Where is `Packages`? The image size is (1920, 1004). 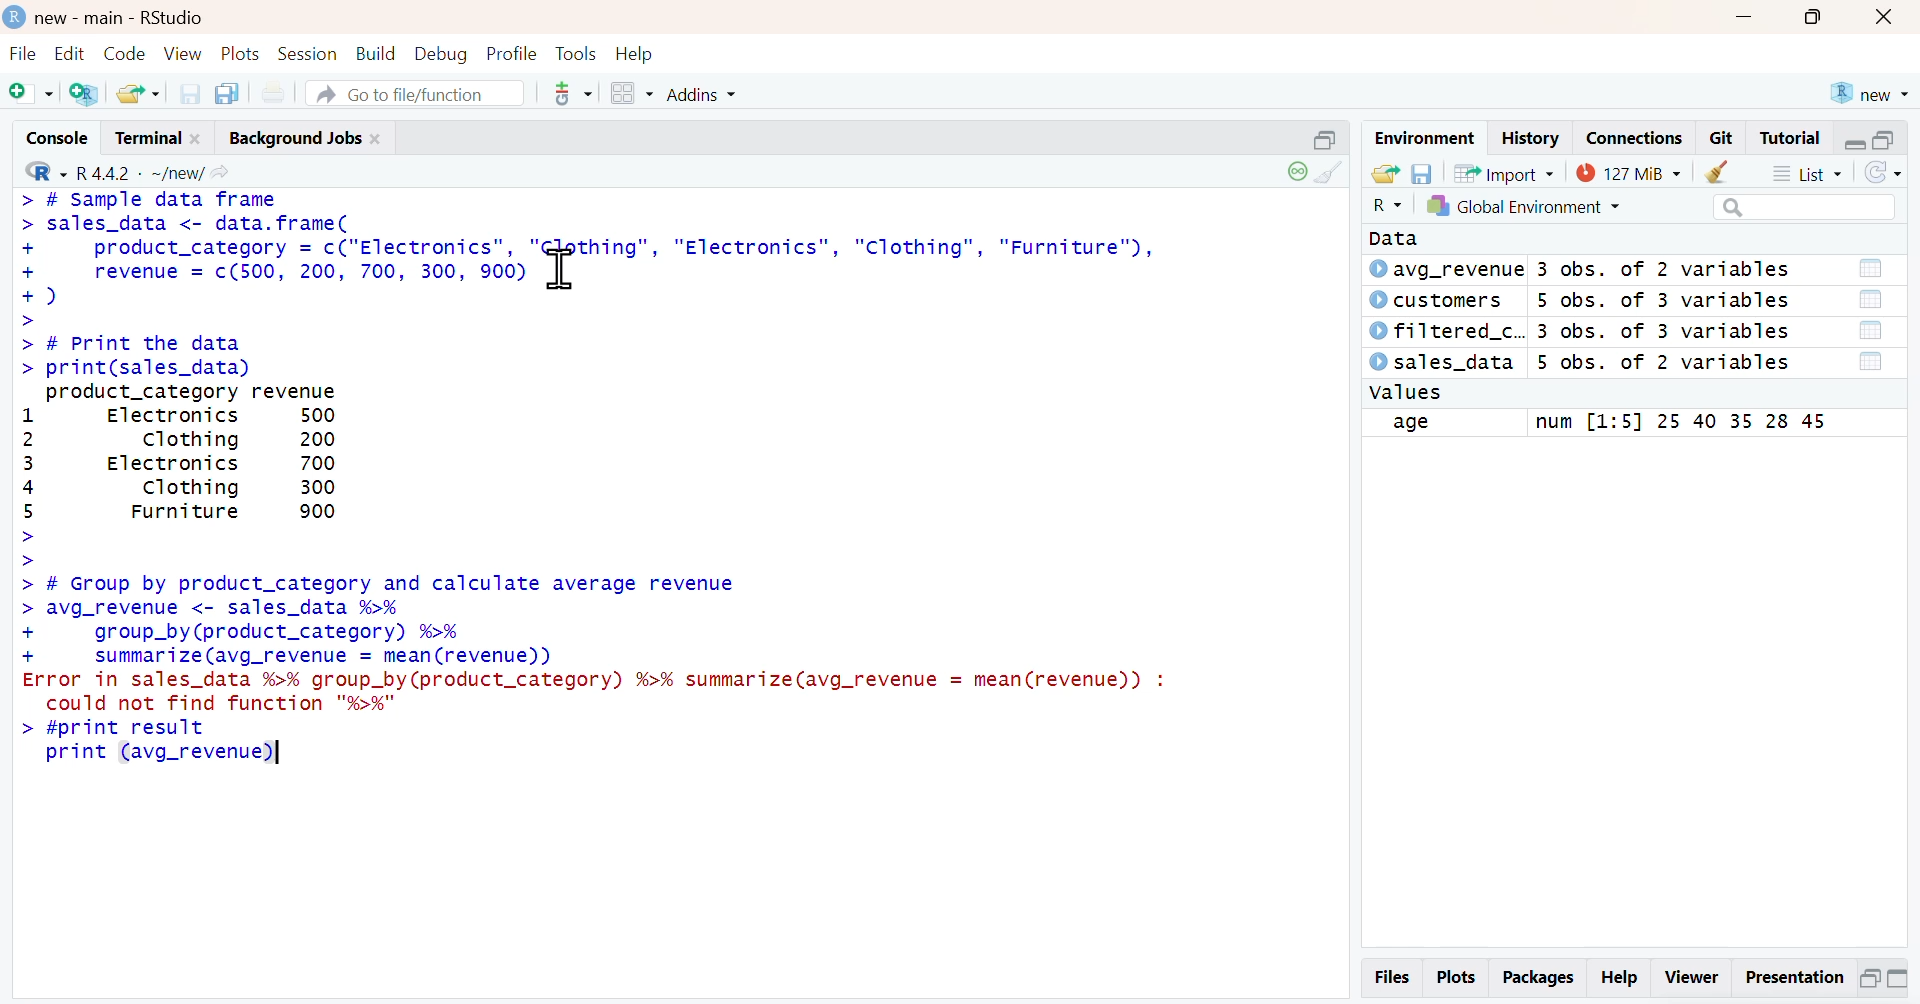
Packages is located at coordinates (1537, 979).